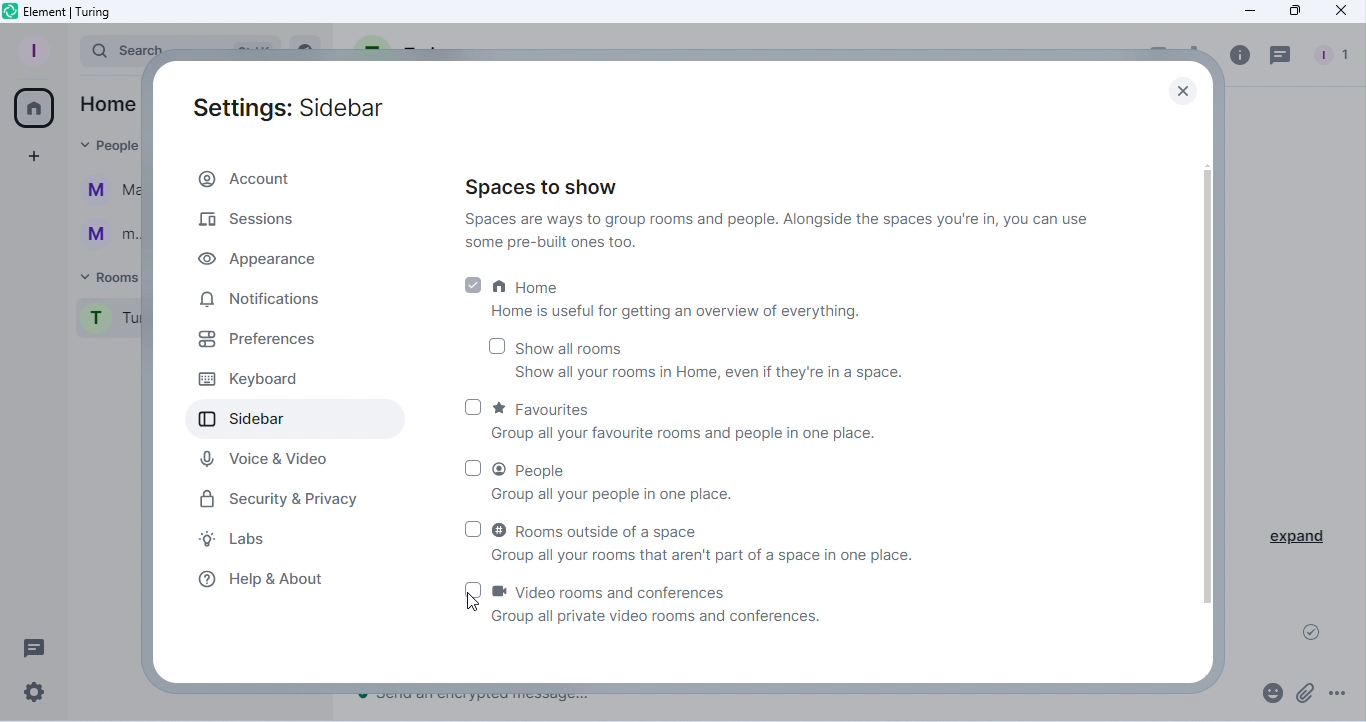 This screenshot has width=1366, height=722. Describe the element at coordinates (691, 540) in the screenshot. I see `Rooms outside of a space` at that location.